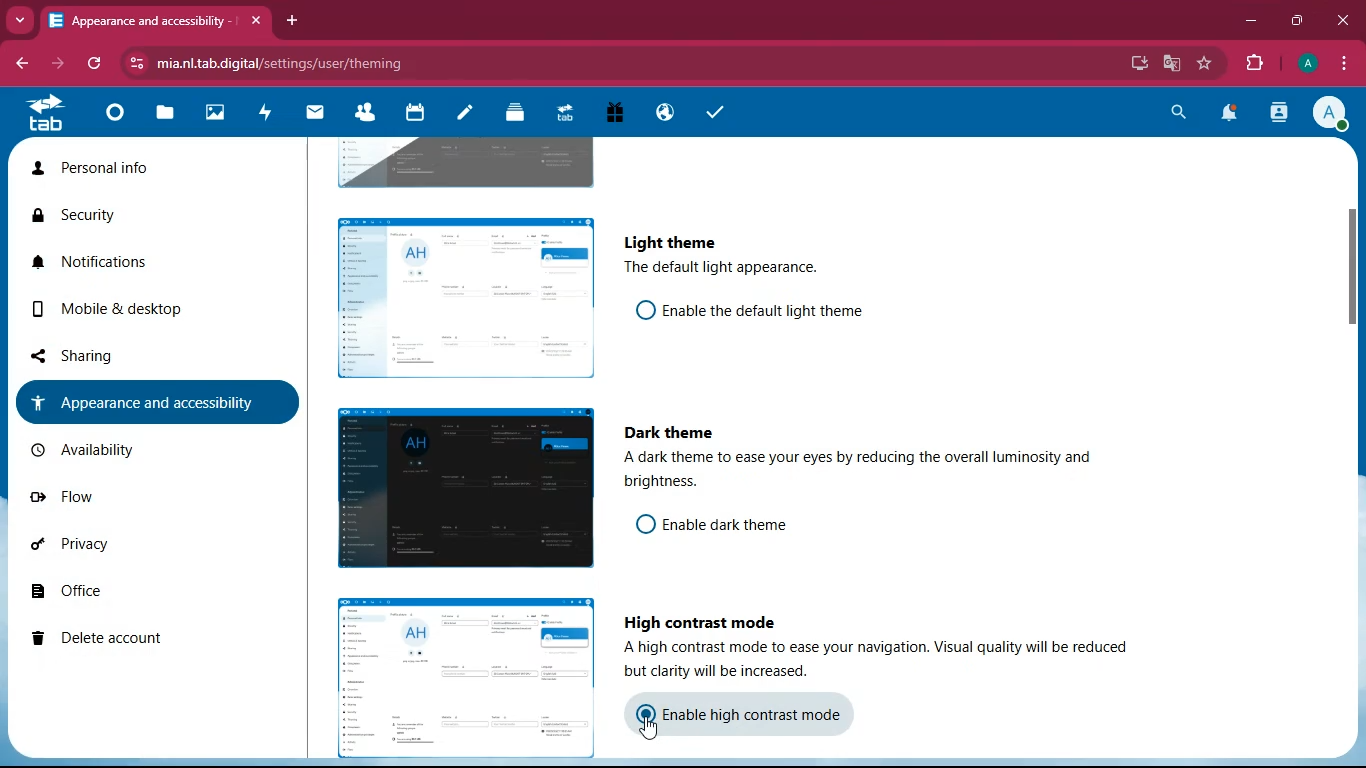 The width and height of the screenshot is (1366, 768). Describe the element at coordinates (22, 64) in the screenshot. I see `back` at that location.